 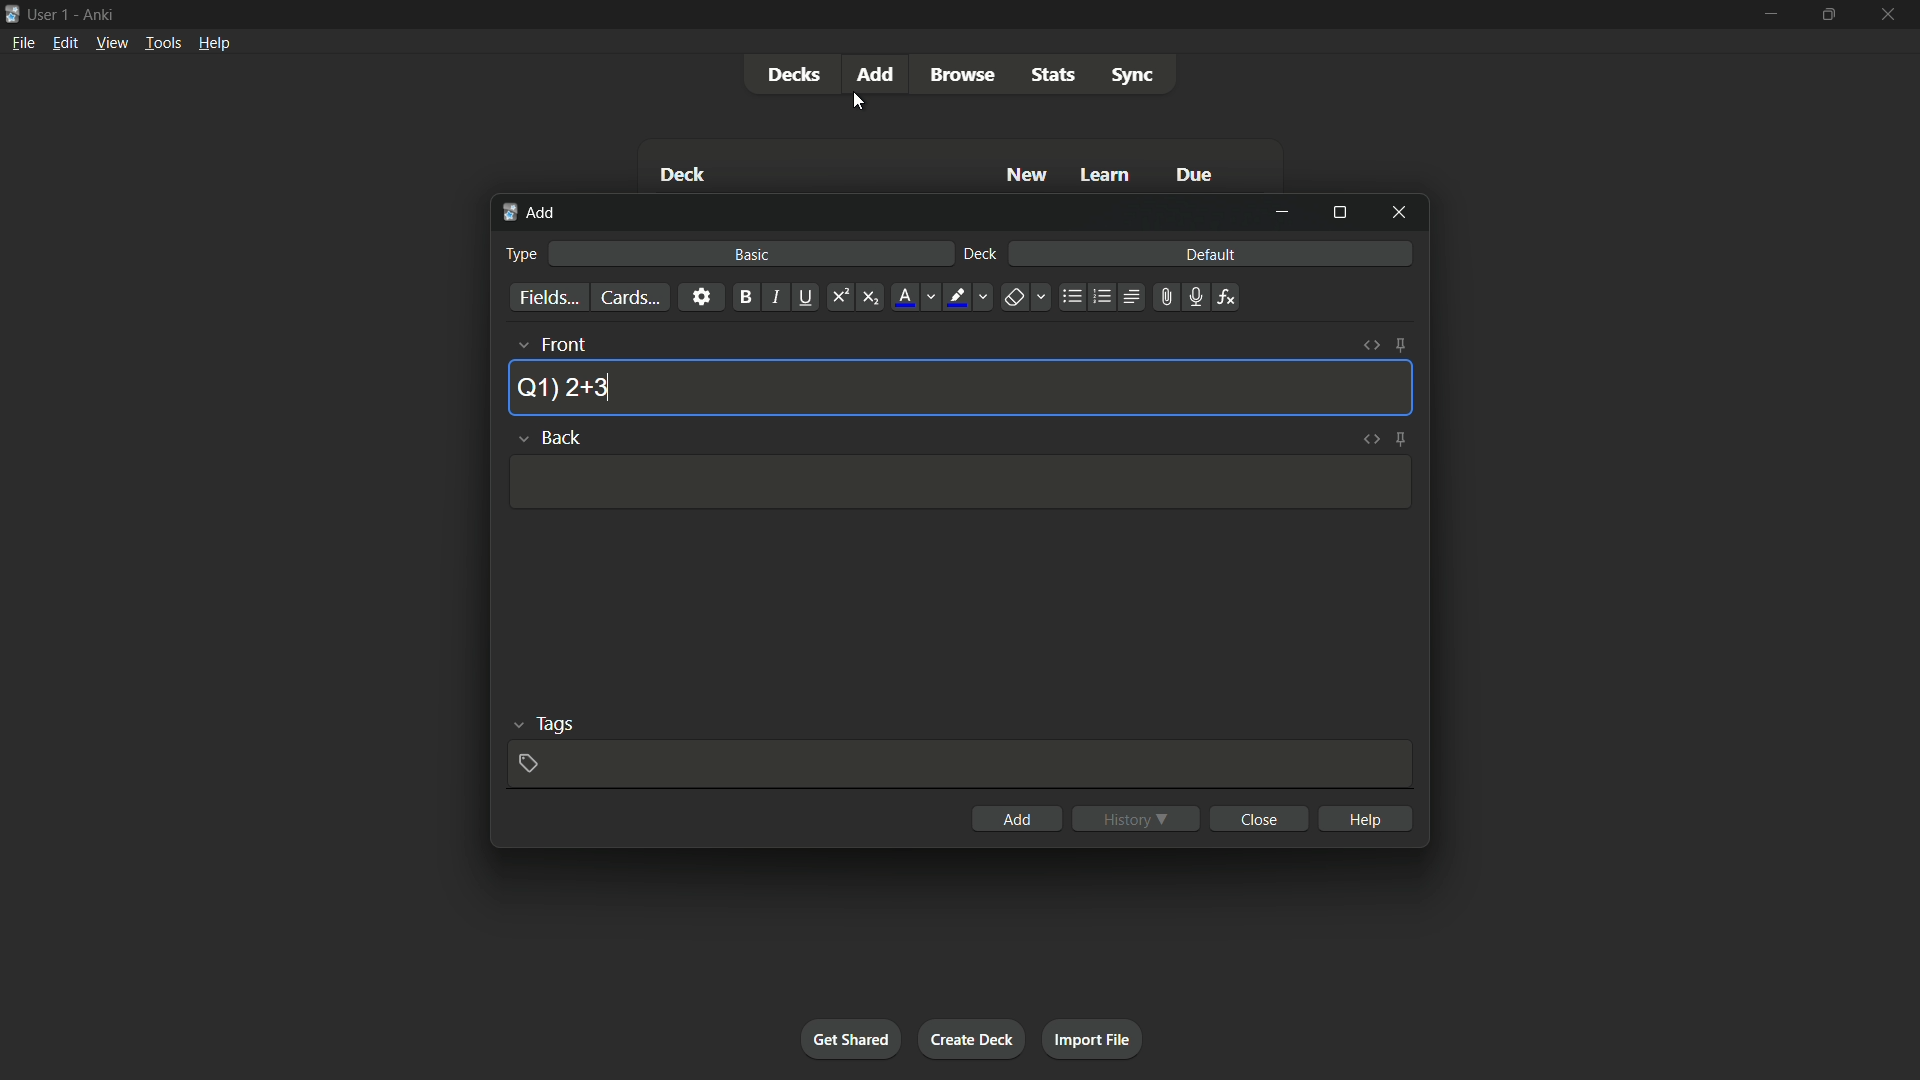 I want to click on equations, so click(x=1226, y=297).